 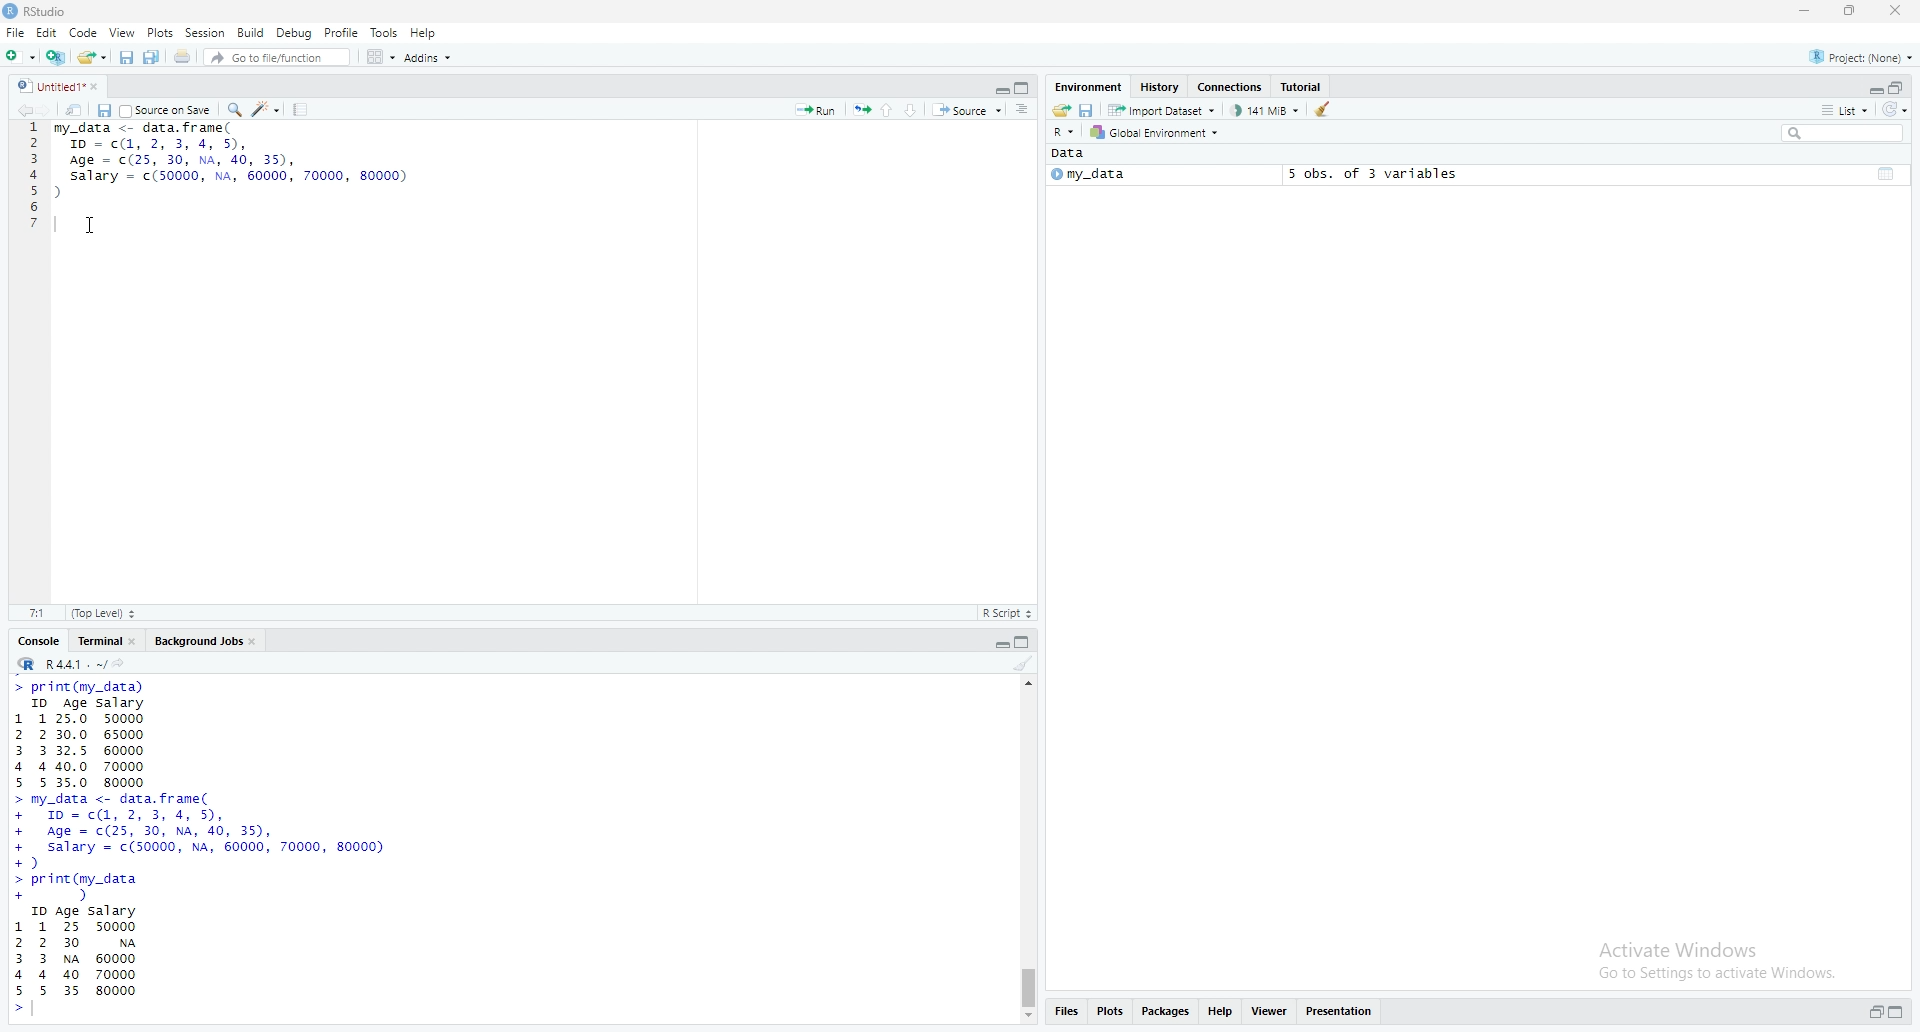 What do you see at coordinates (1069, 154) in the screenshot?
I see `Data` at bounding box center [1069, 154].